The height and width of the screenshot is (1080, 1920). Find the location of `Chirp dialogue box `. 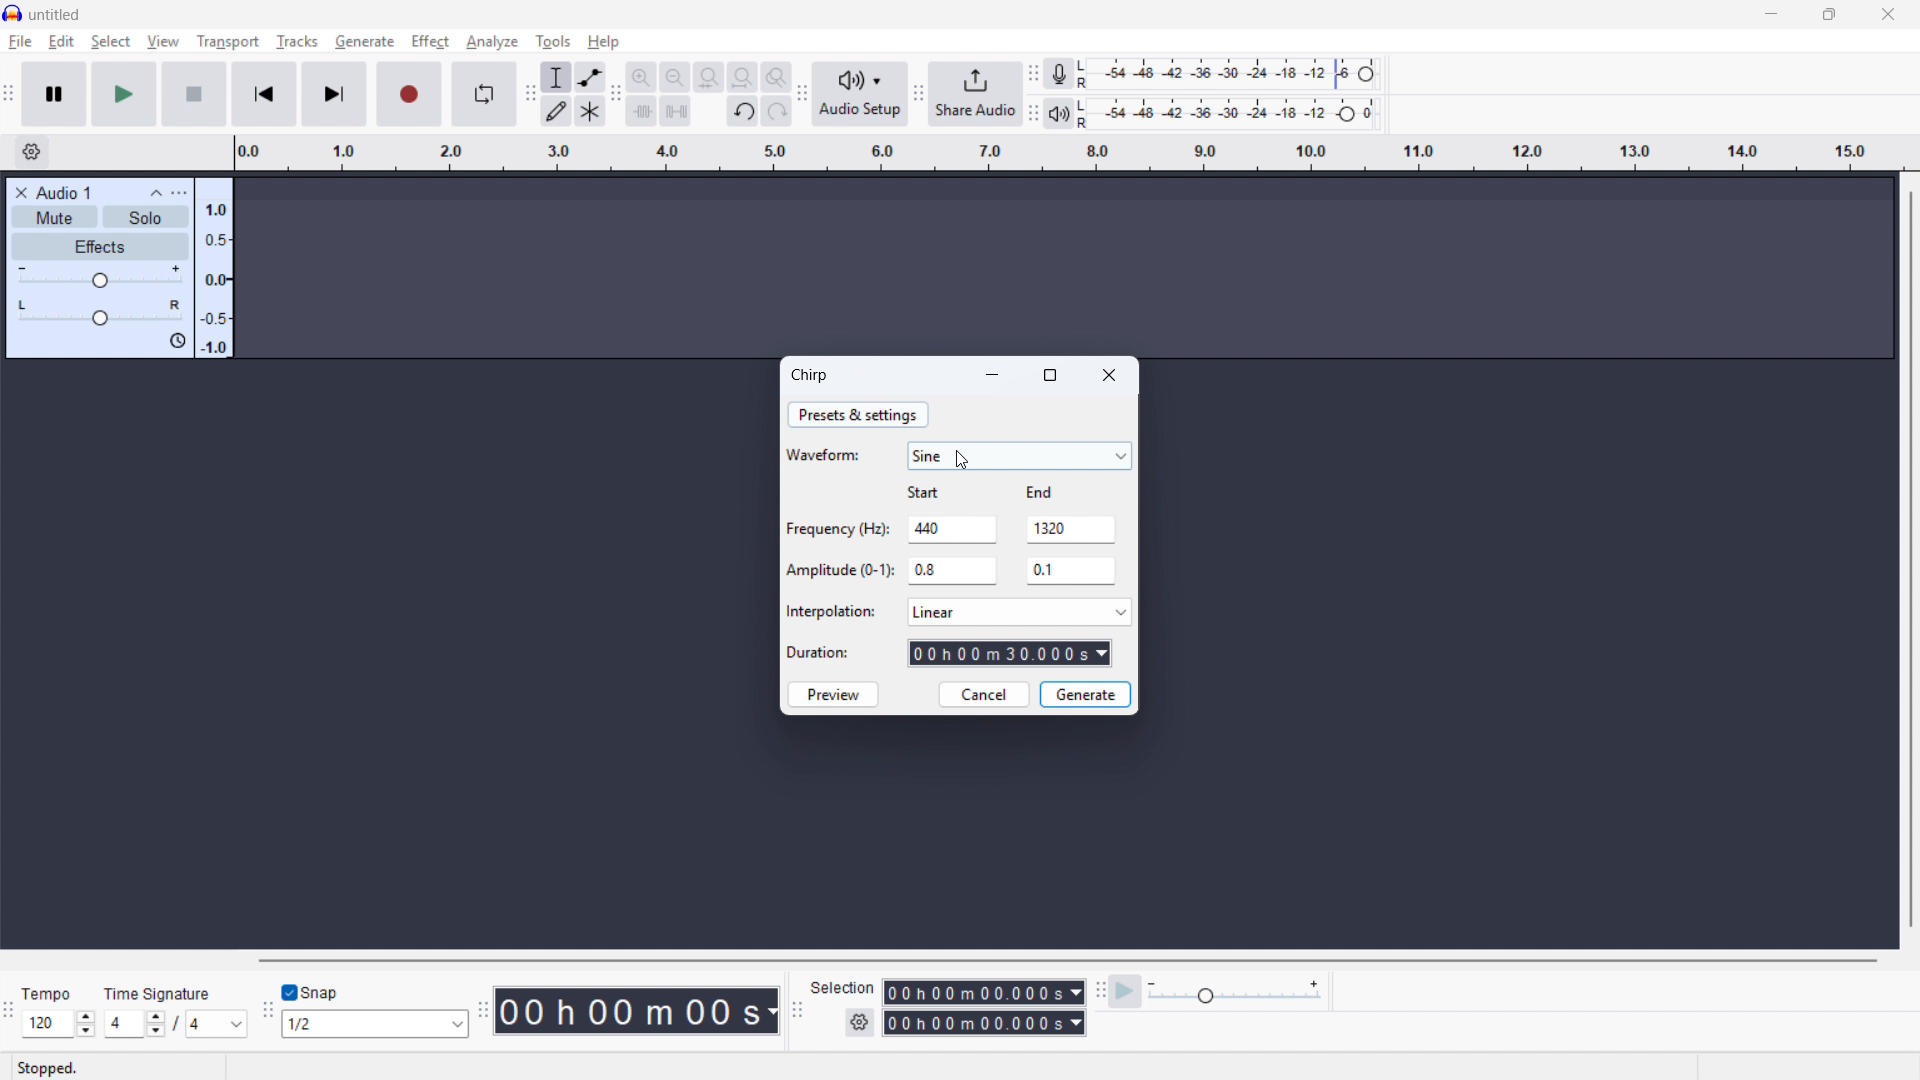

Chirp dialogue box  is located at coordinates (809, 375).